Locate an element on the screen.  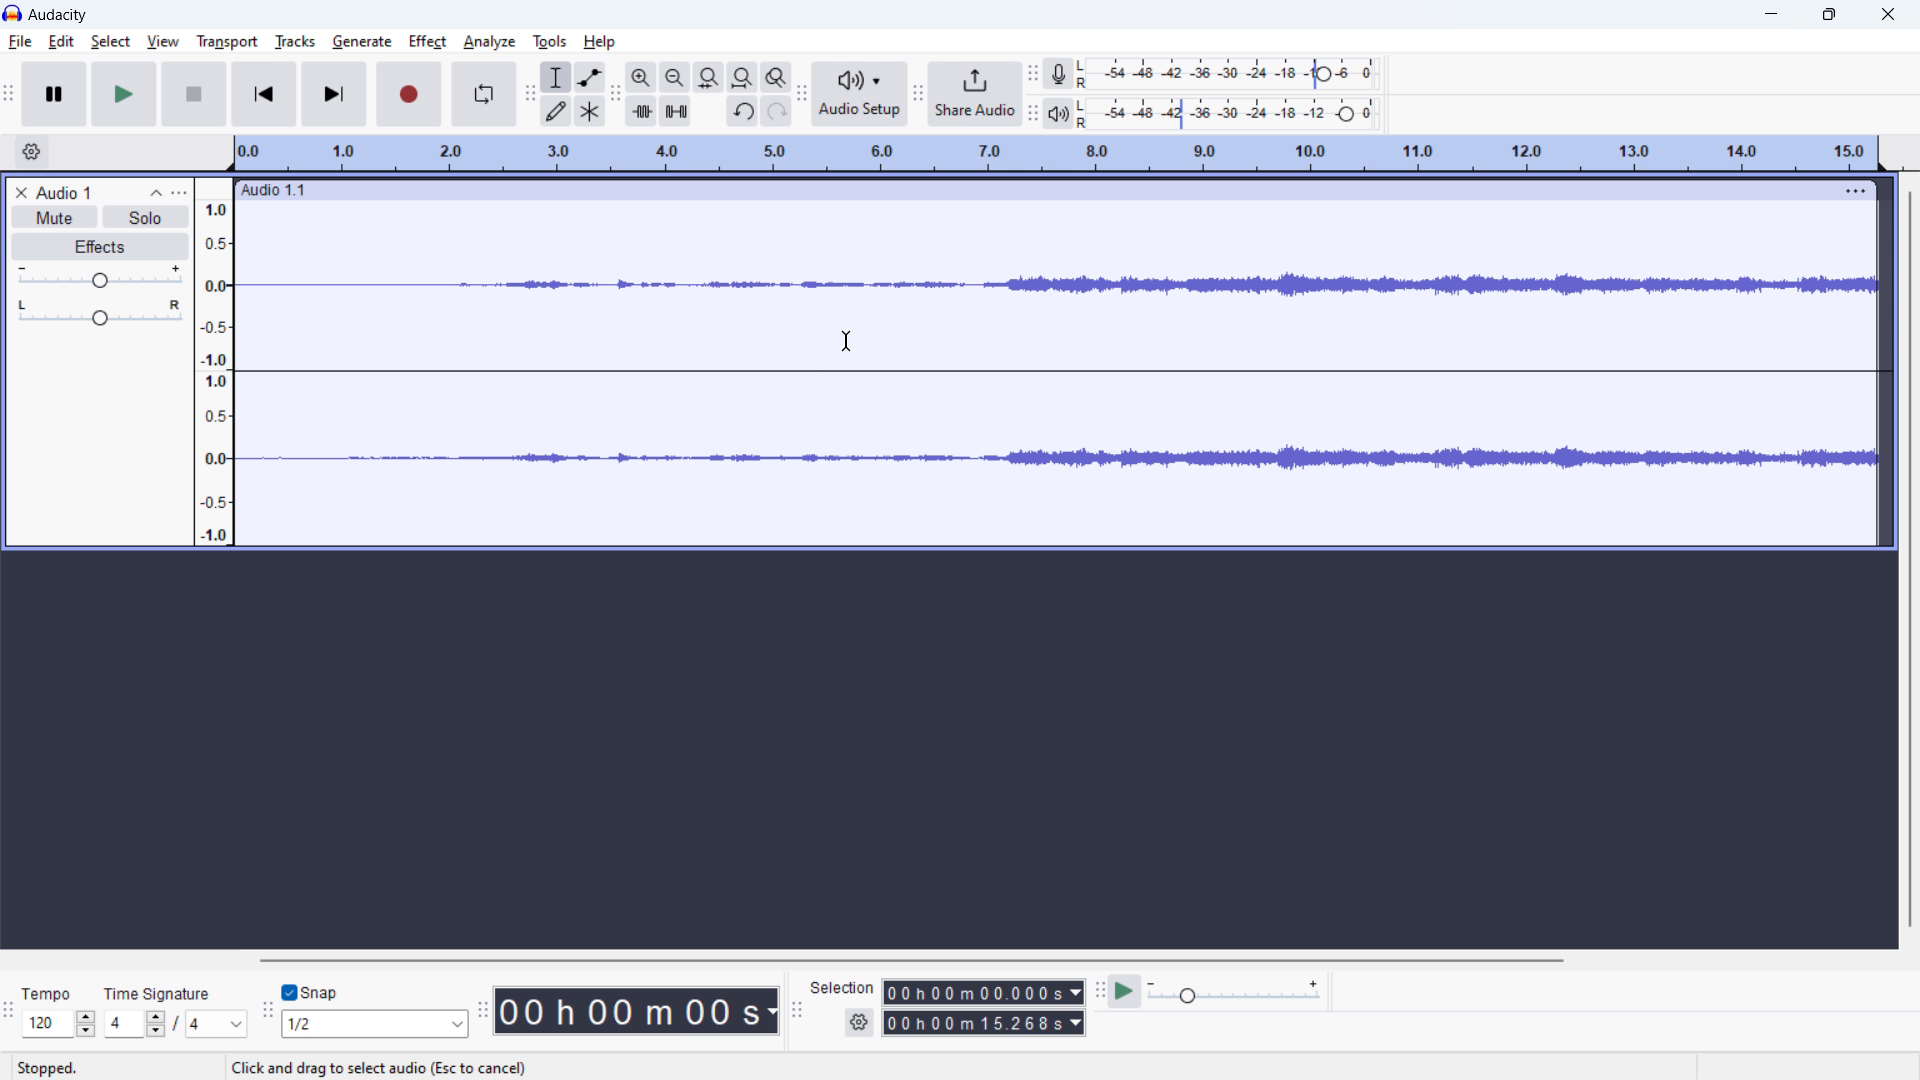
mute is located at coordinates (54, 216).